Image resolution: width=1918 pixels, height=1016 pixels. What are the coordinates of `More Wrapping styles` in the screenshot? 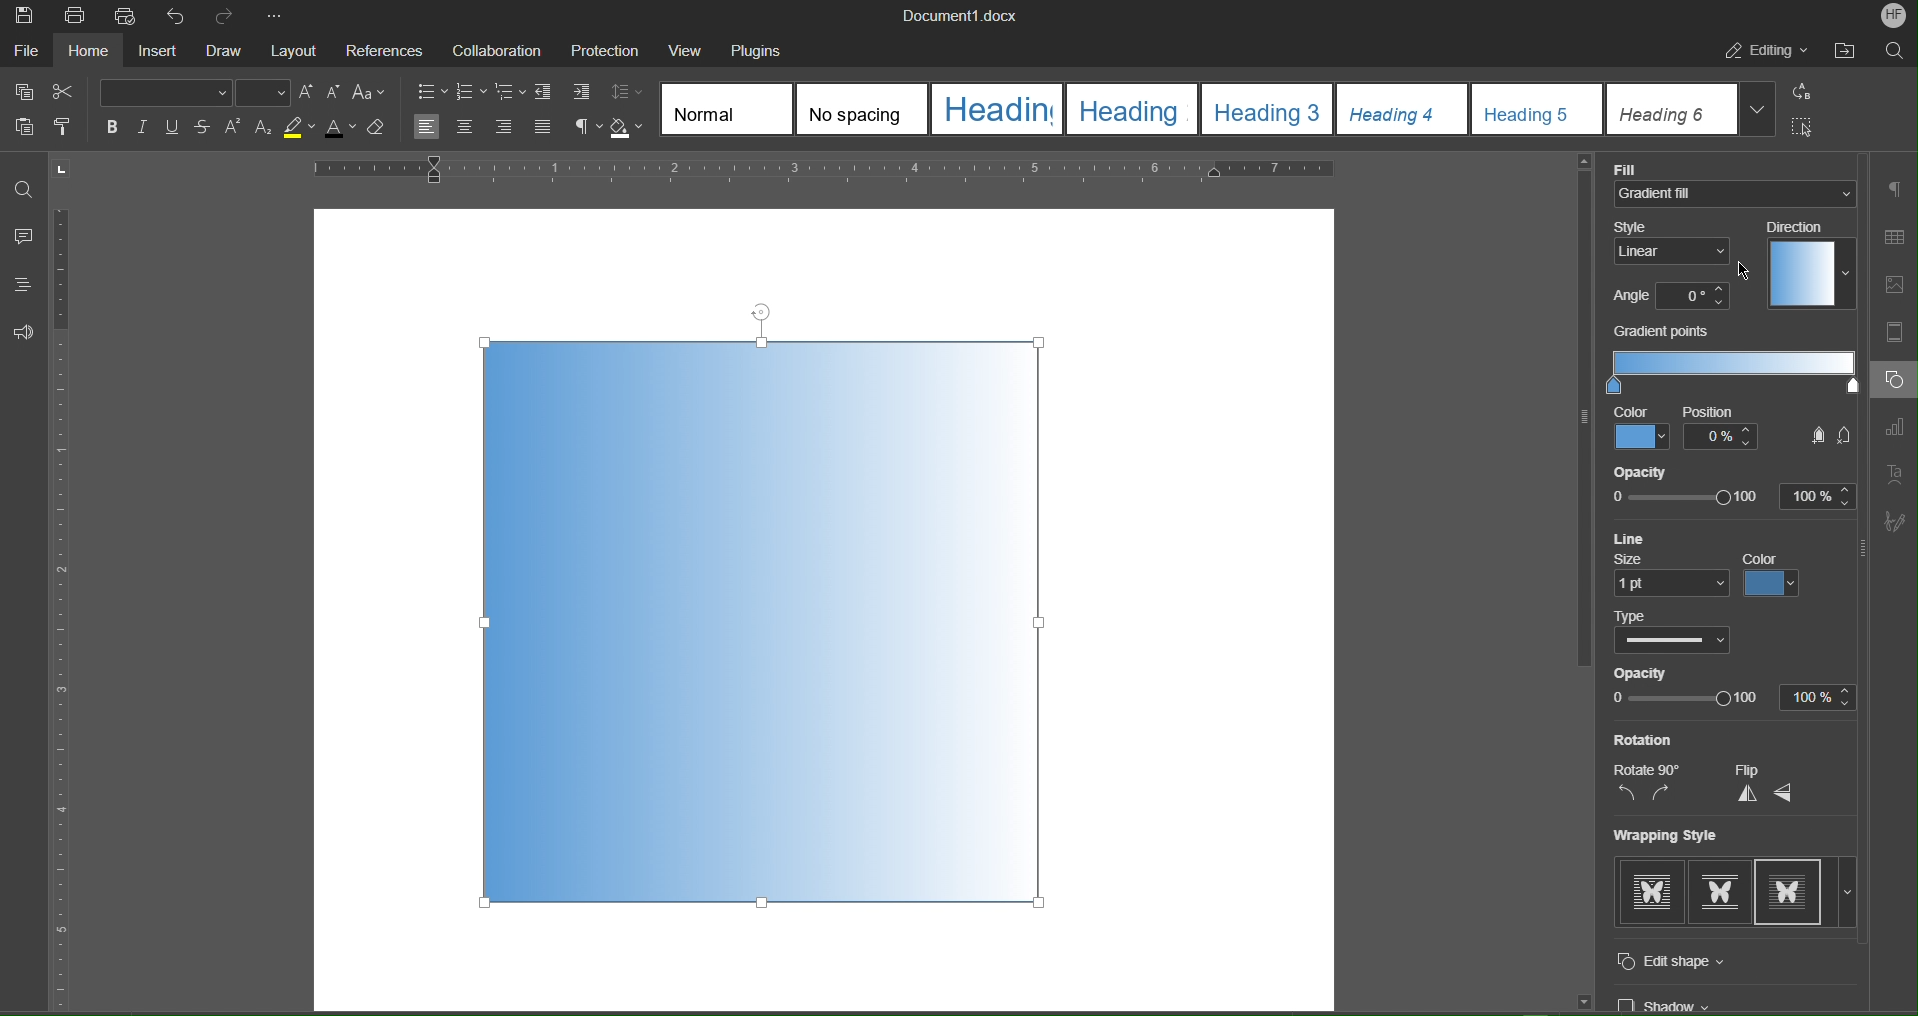 It's located at (1849, 895).